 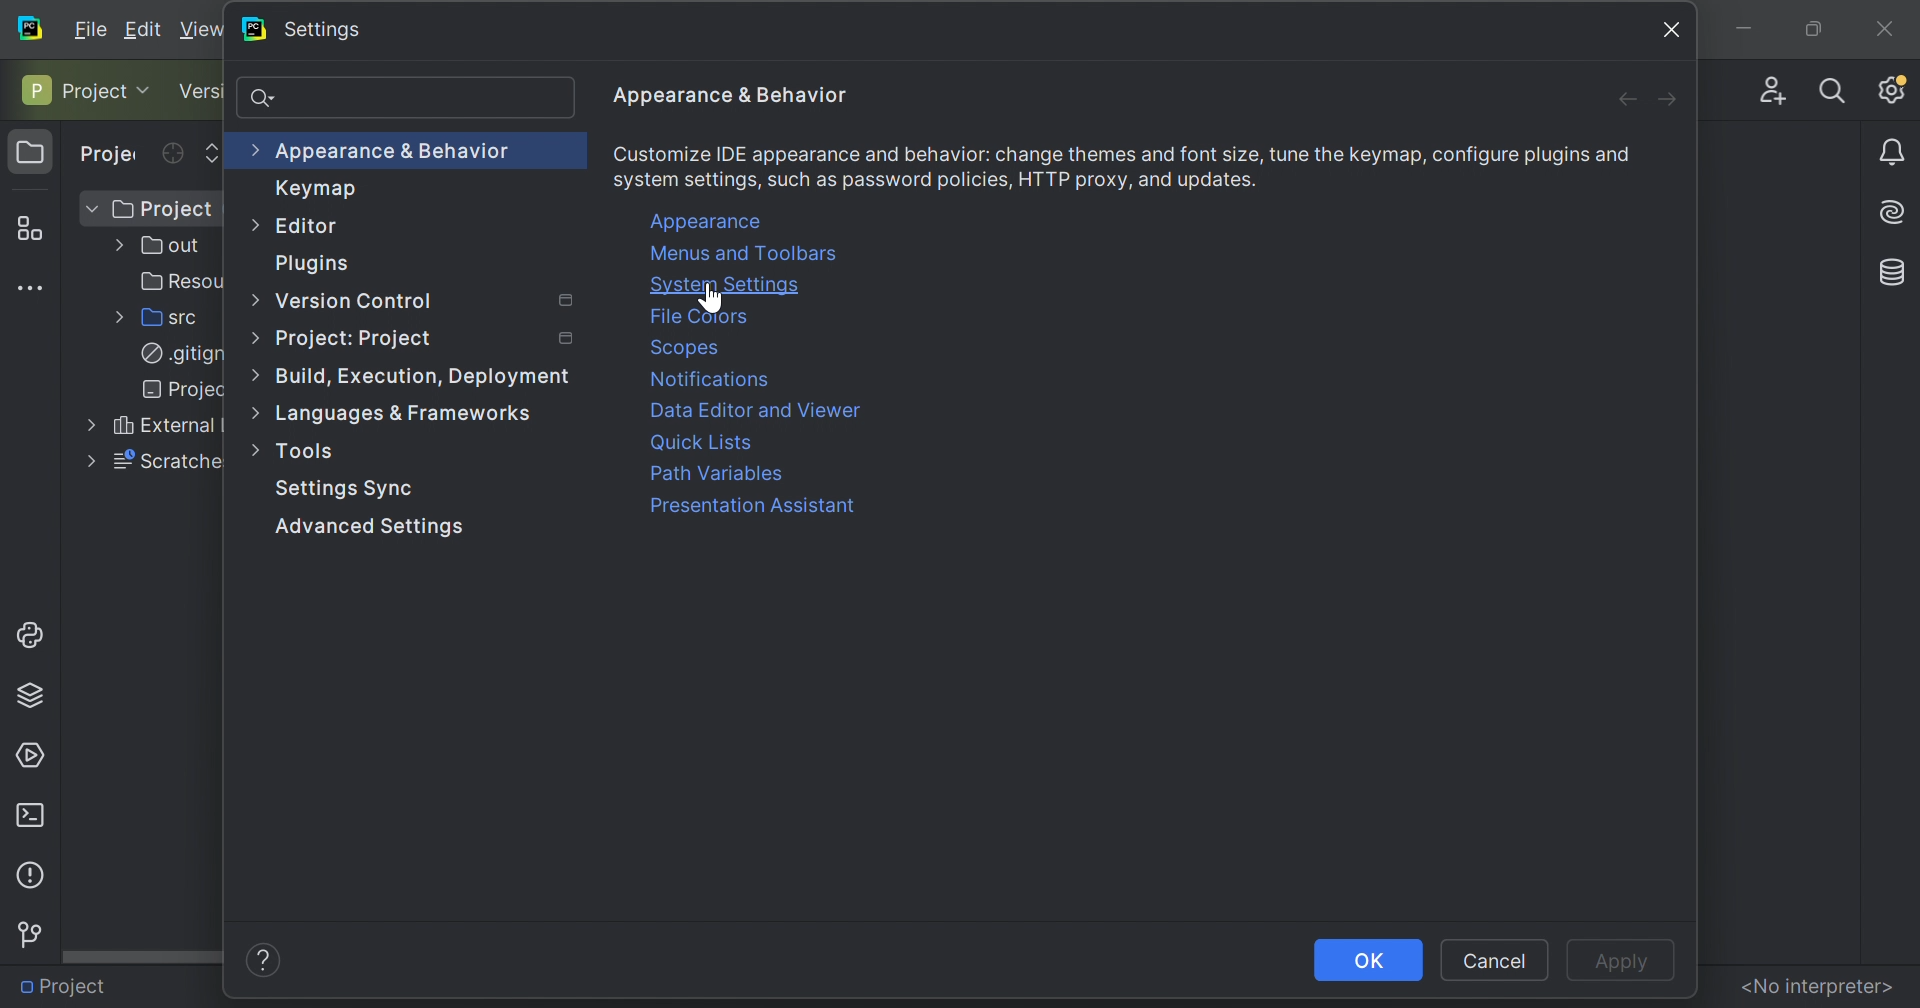 I want to click on system settings, such as password policies, HTTP proxy, and updates., so click(x=936, y=182).